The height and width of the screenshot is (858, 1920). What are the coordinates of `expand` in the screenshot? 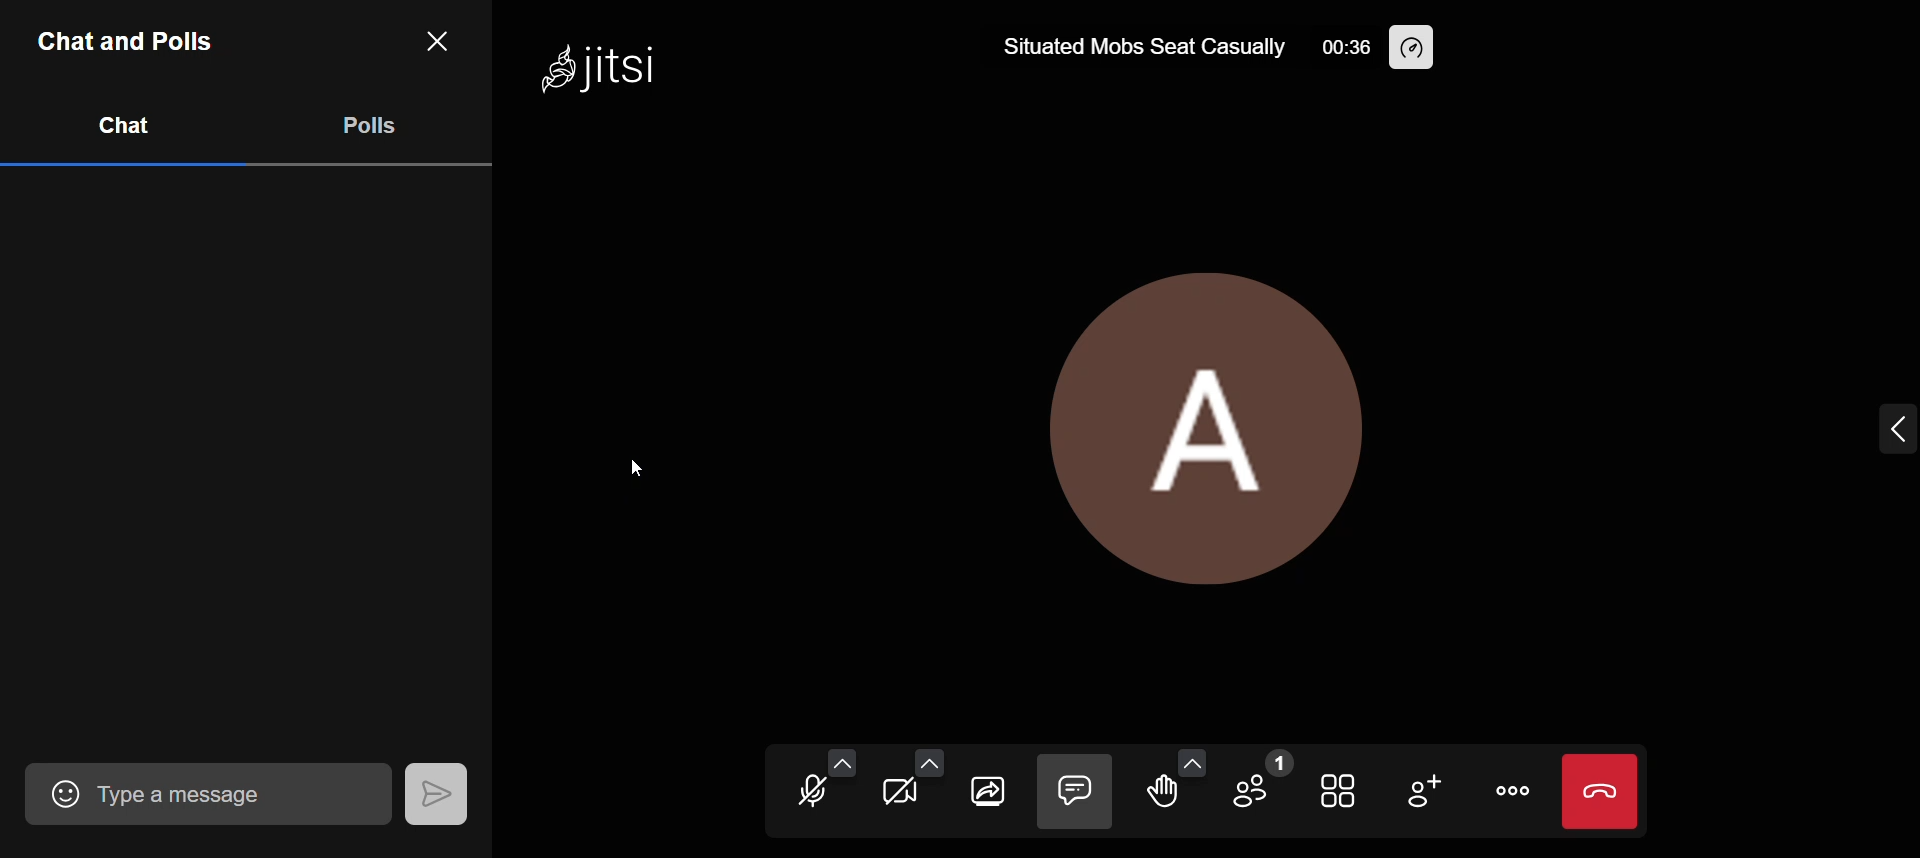 It's located at (1873, 425).